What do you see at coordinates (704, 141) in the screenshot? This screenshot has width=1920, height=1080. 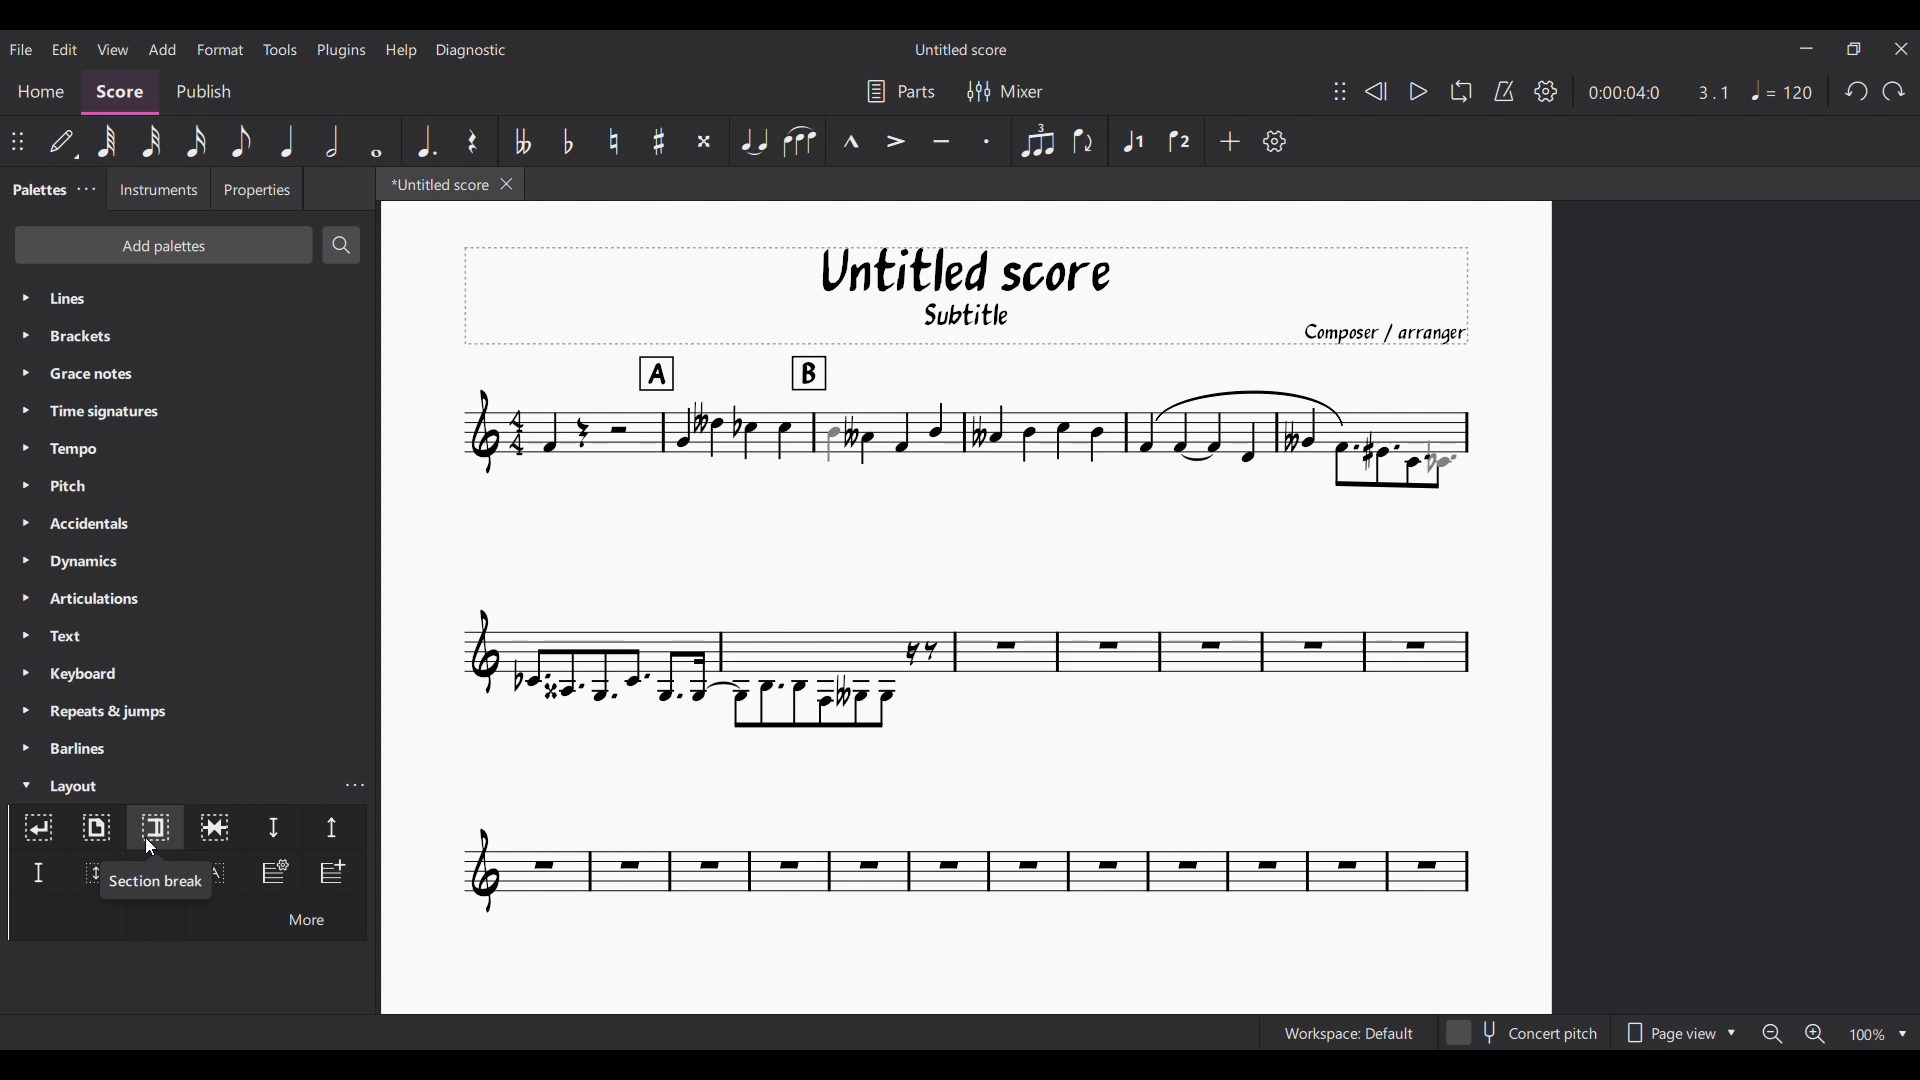 I see `Toggle double sharp` at bounding box center [704, 141].